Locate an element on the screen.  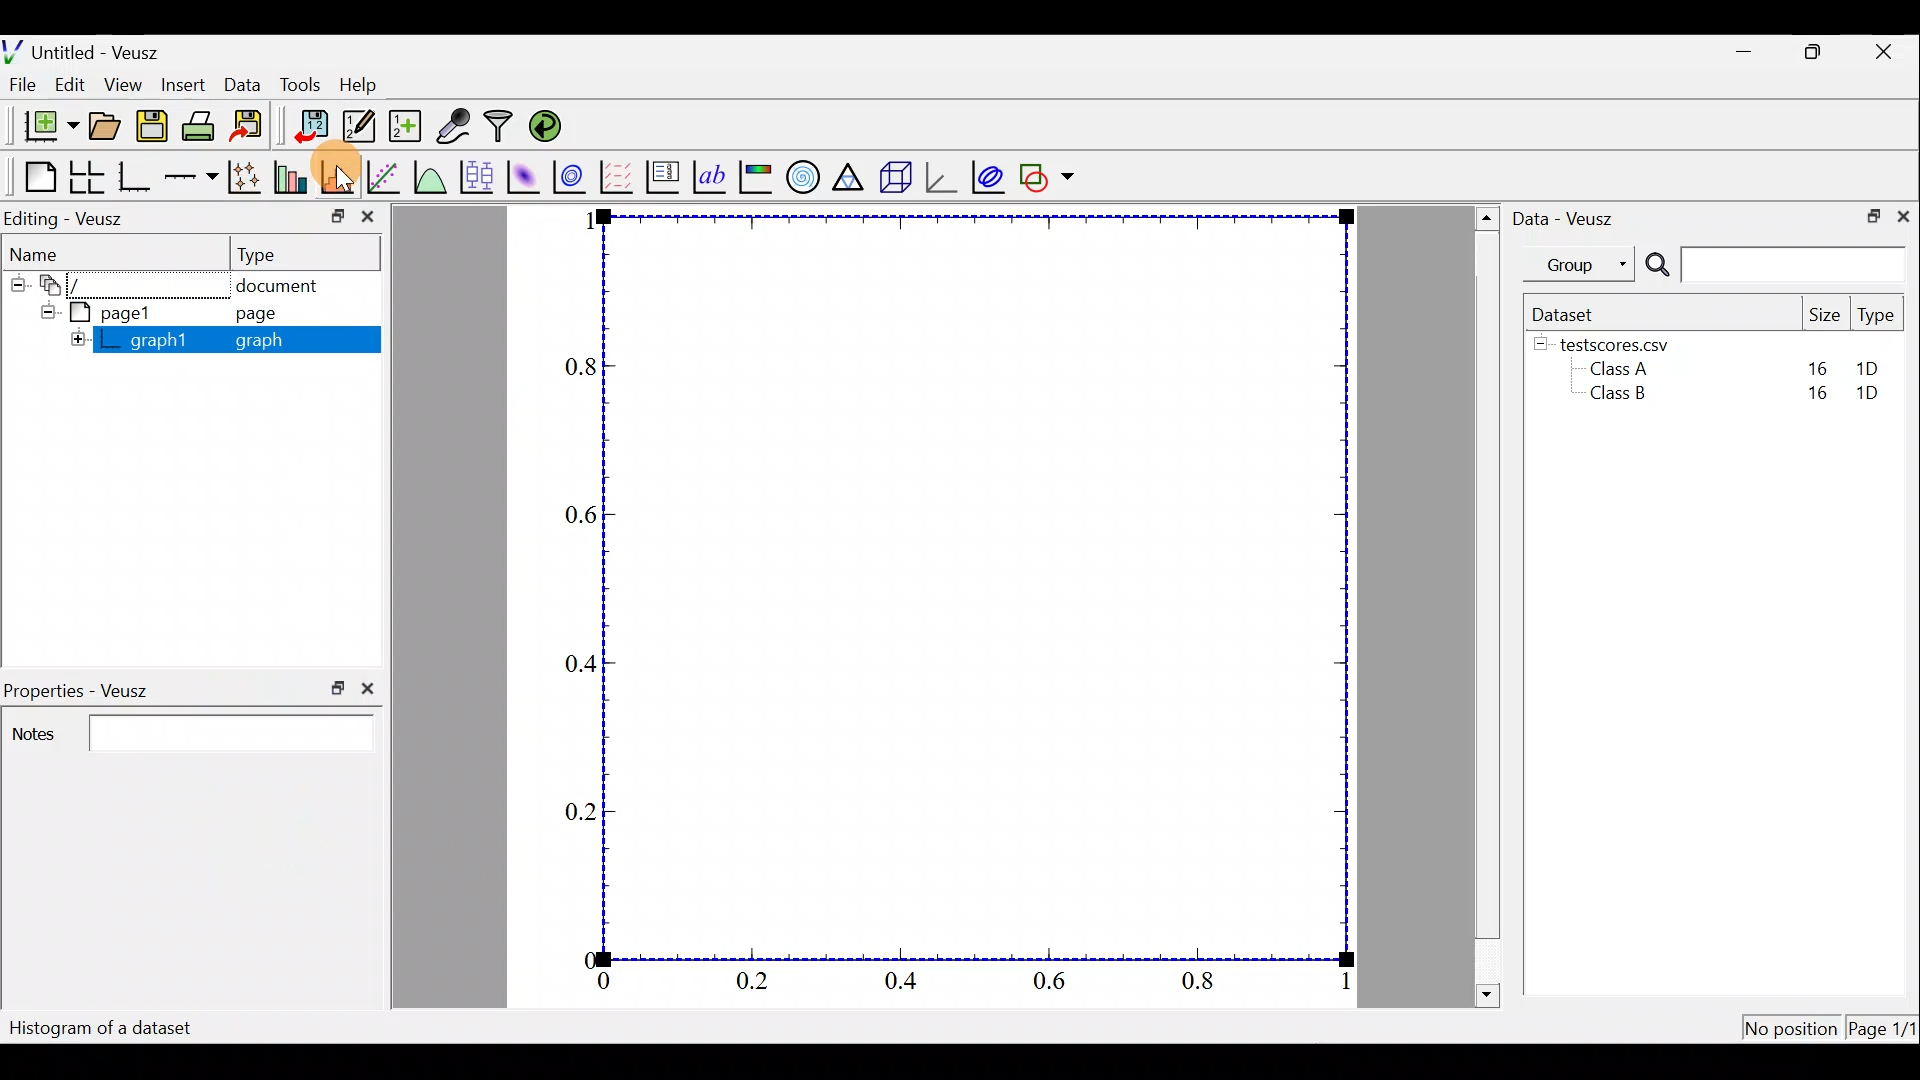
graph1 is located at coordinates (154, 339).